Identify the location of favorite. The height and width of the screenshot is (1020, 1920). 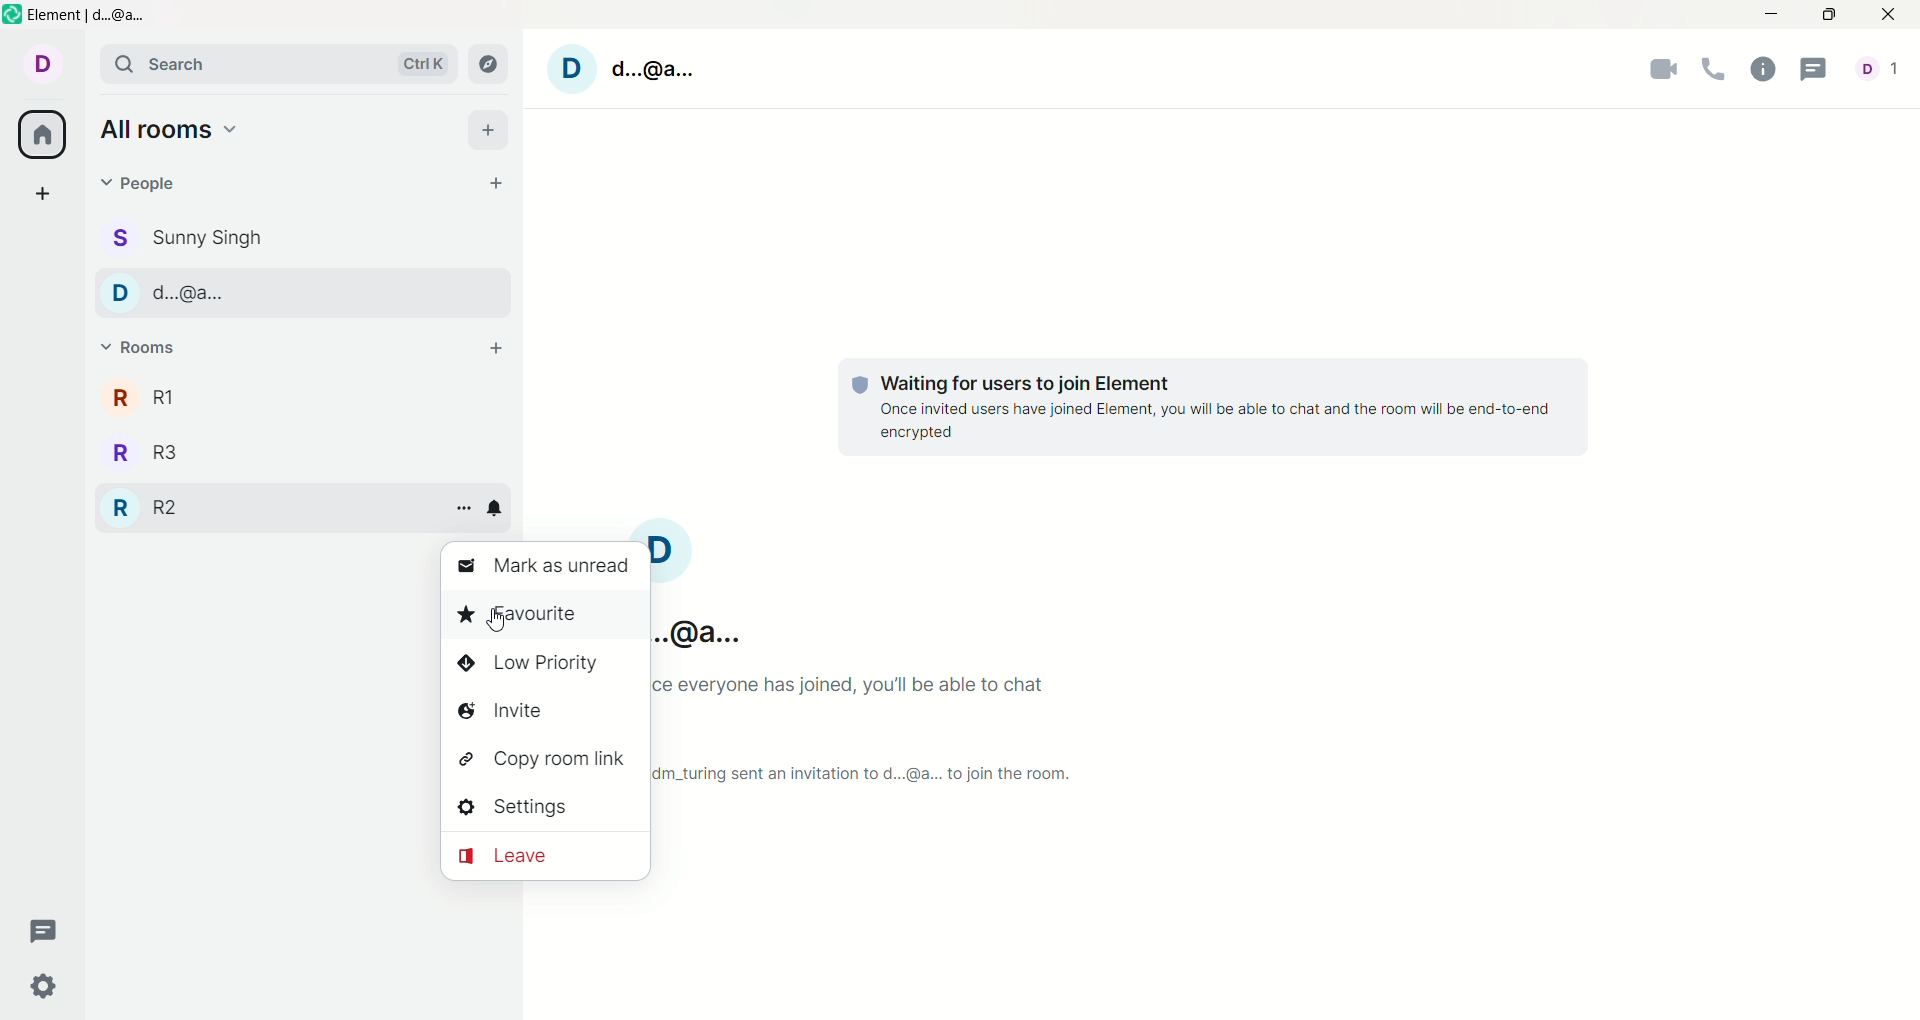
(544, 615).